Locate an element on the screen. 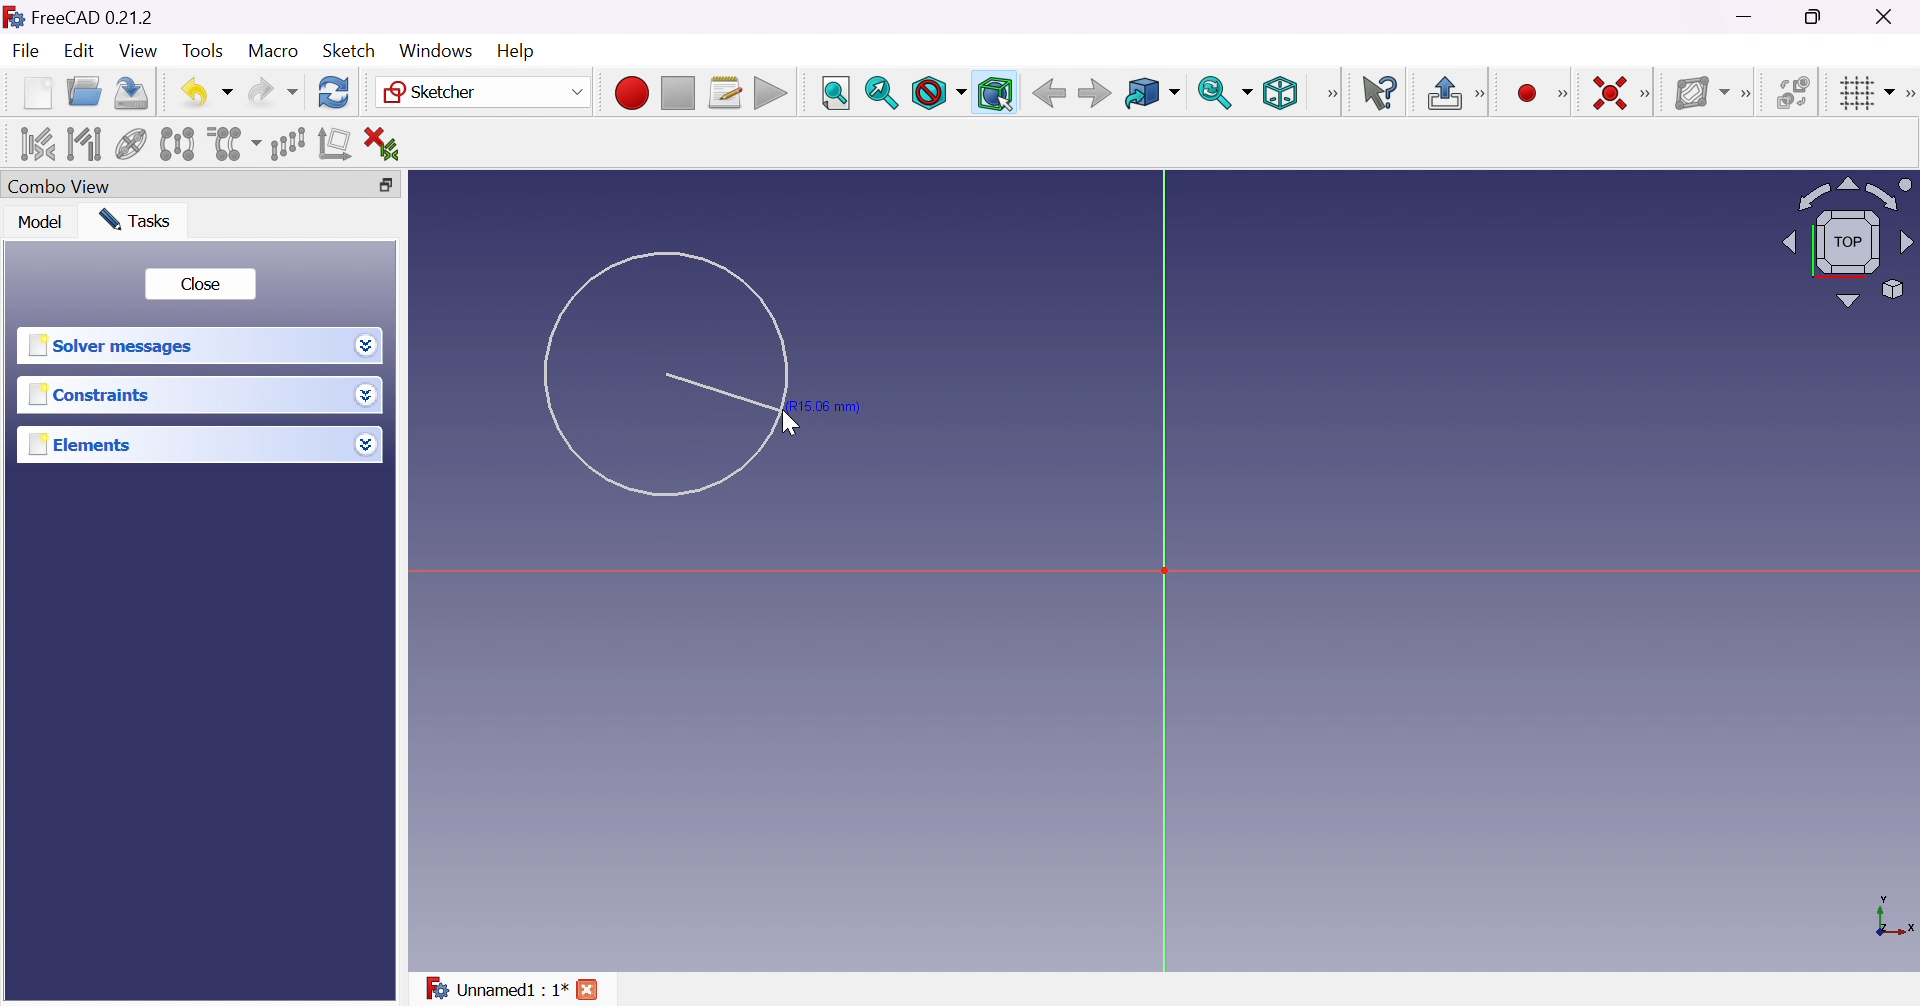 This screenshot has height=1006, width=1920. Toggle grid is located at coordinates (1864, 92).